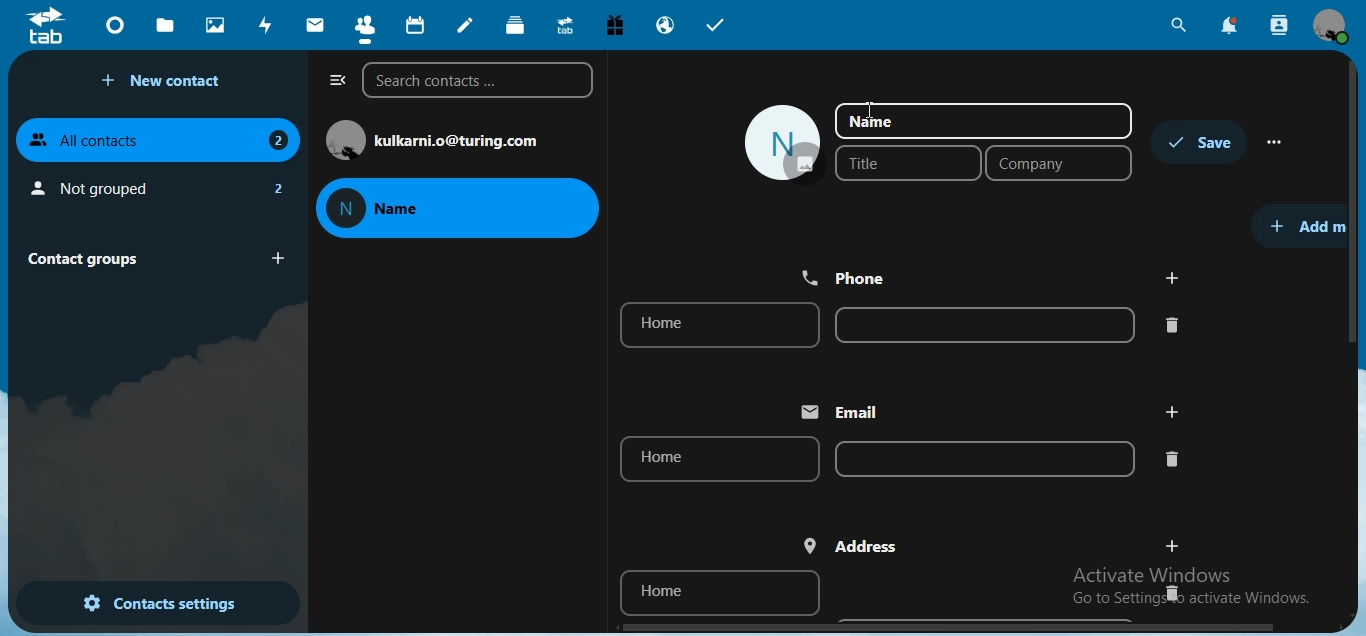 Image resolution: width=1366 pixels, height=636 pixels. What do you see at coordinates (334, 81) in the screenshot?
I see `close navigation` at bounding box center [334, 81].